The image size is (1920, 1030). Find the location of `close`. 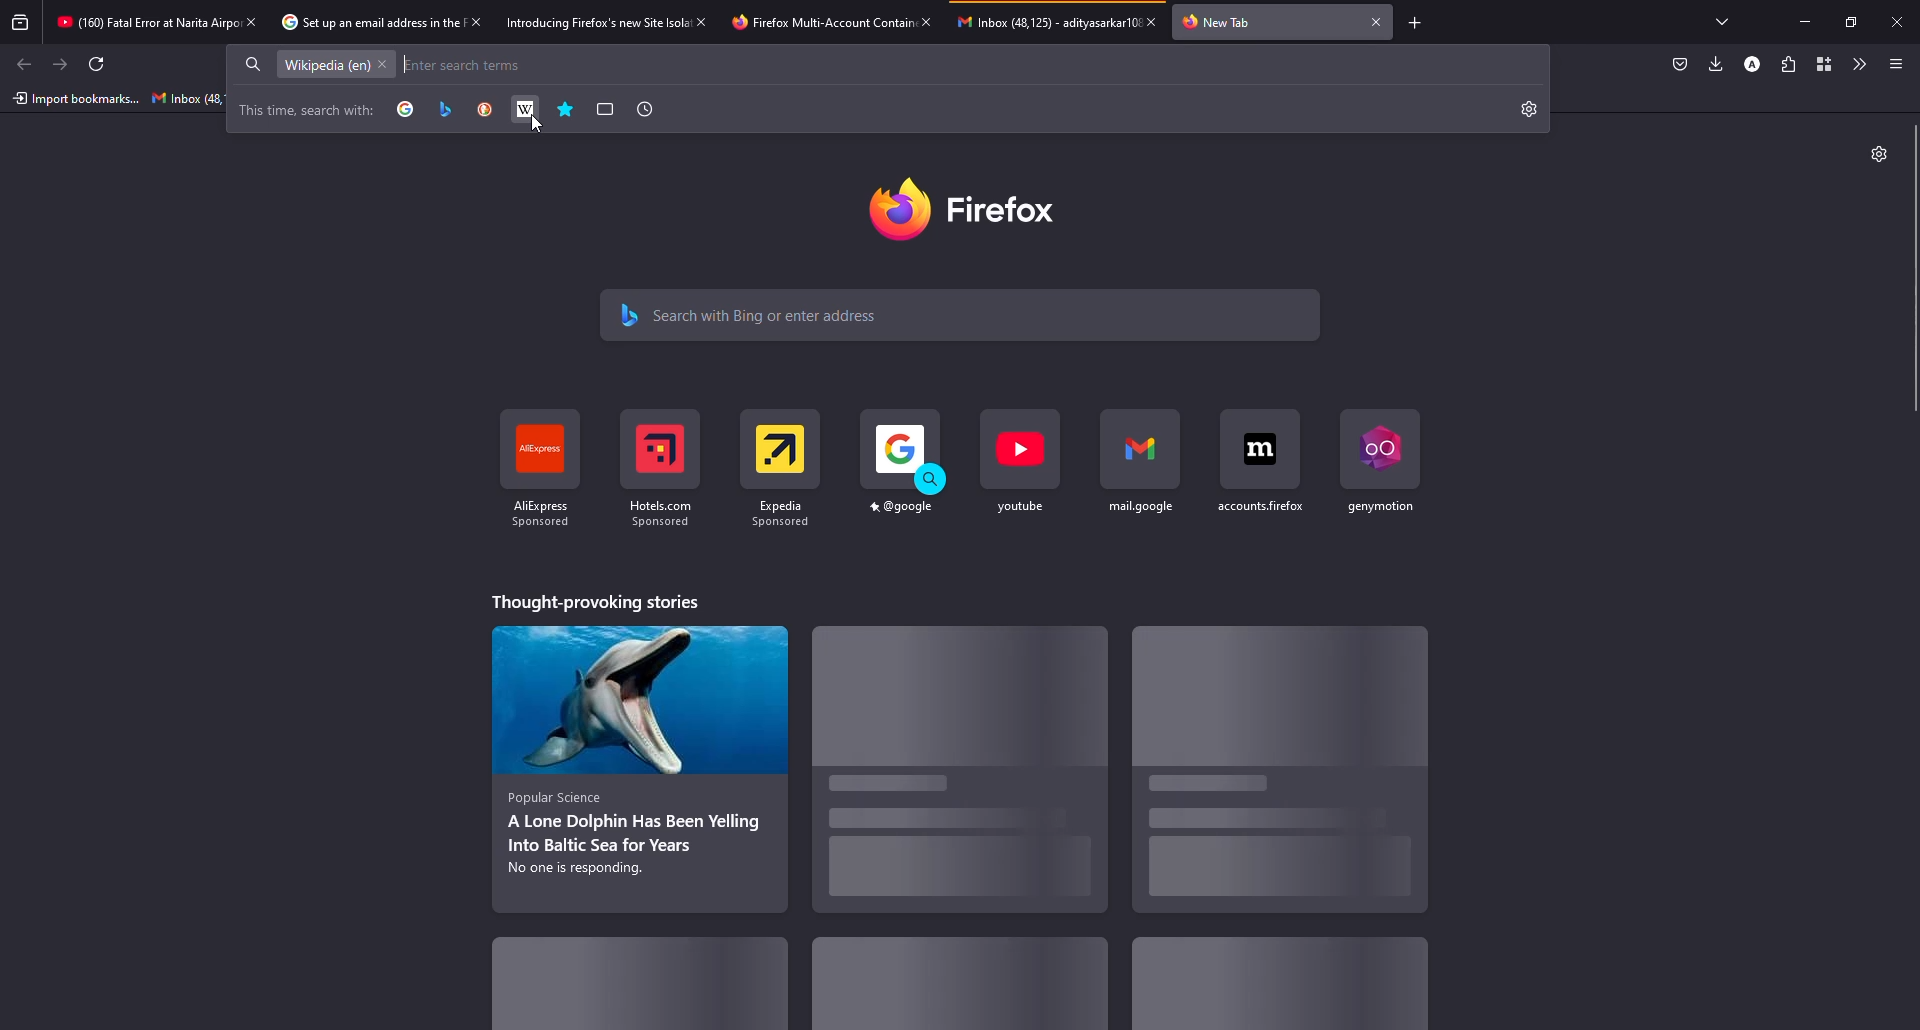

close is located at coordinates (1152, 21).